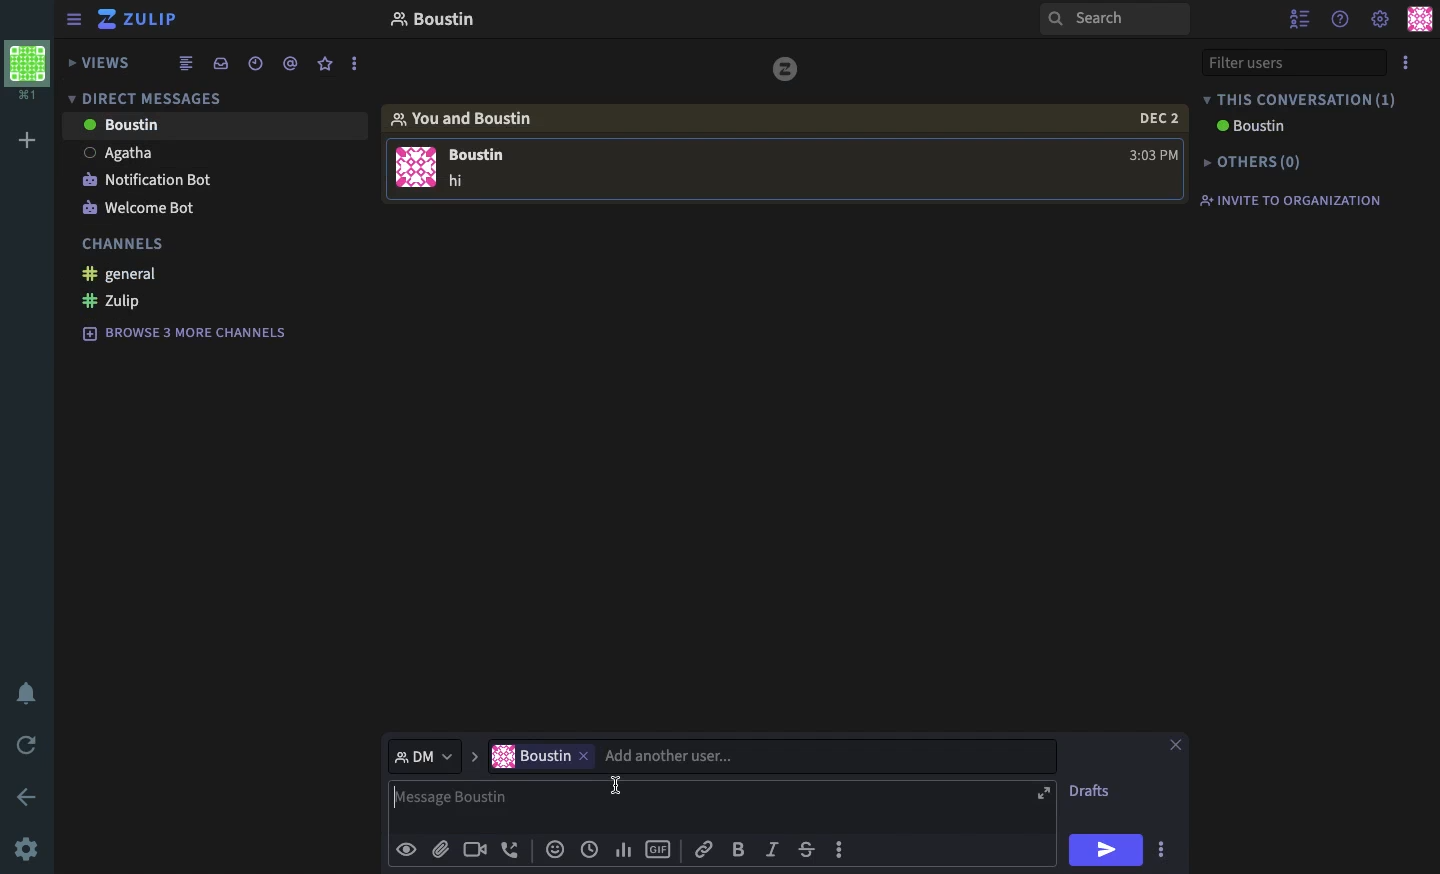  What do you see at coordinates (587, 759) in the screenshot?
I see `remove` at bounding box center [587, 759].